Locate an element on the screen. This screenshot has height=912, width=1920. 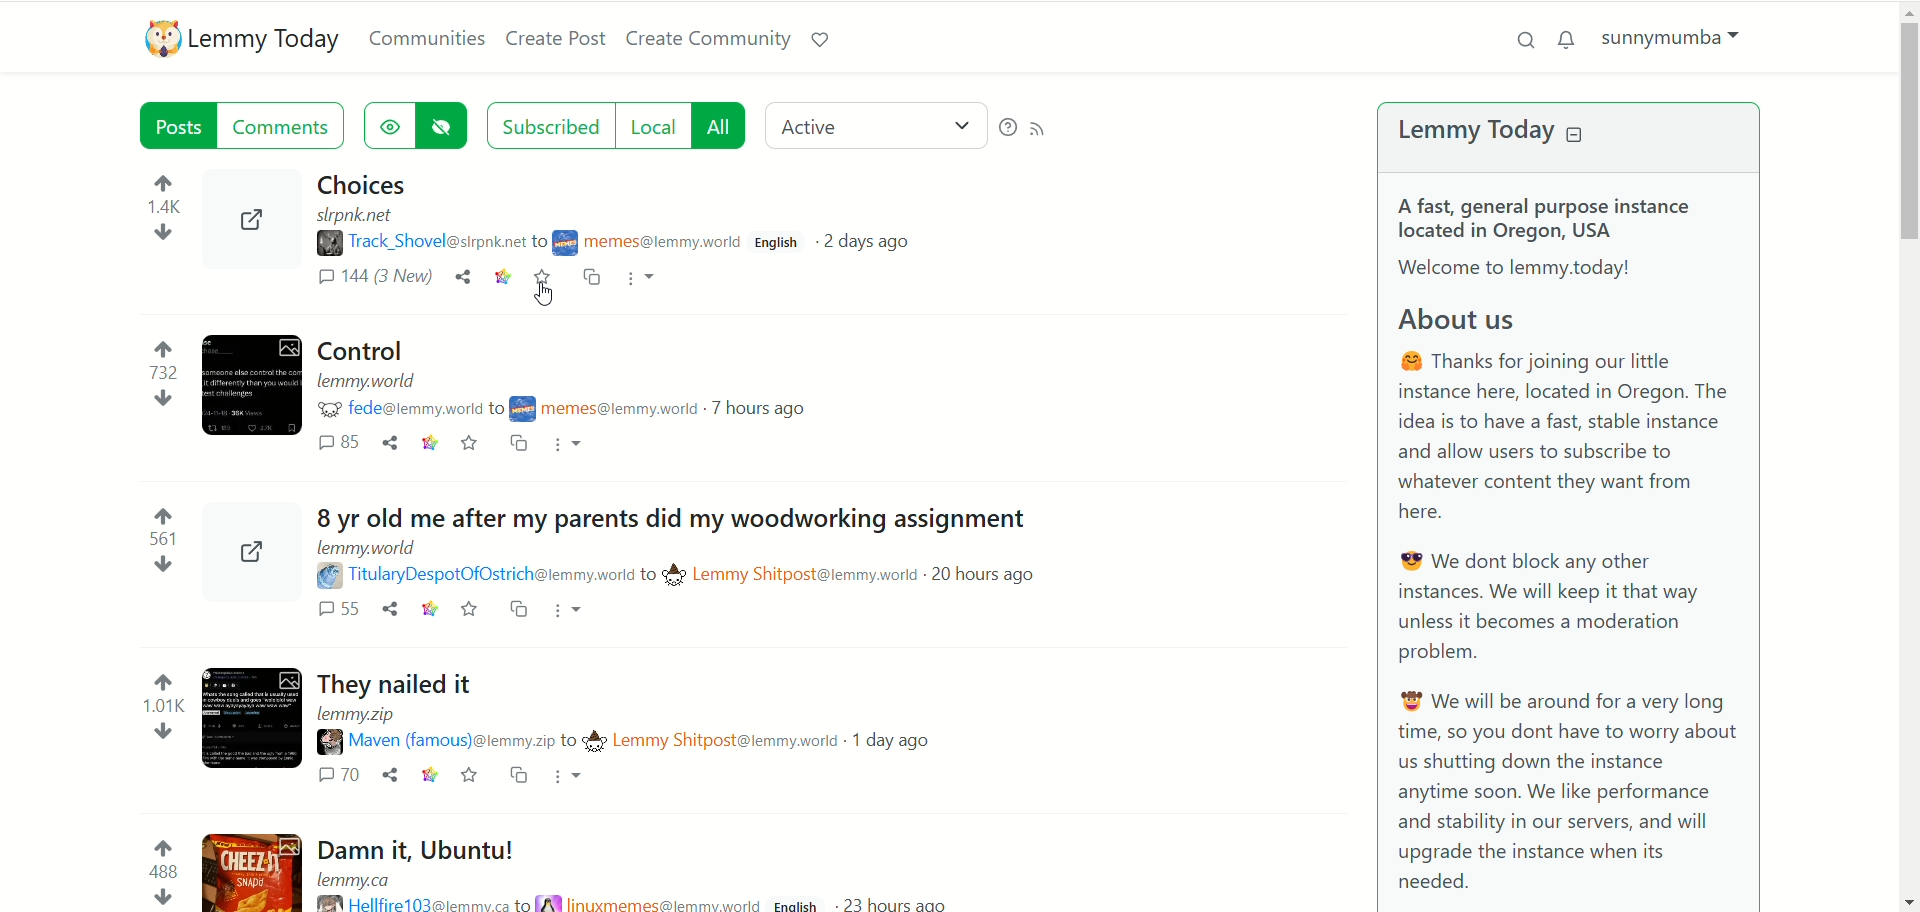
post on "Choices" is located at coordinates (529, 217).